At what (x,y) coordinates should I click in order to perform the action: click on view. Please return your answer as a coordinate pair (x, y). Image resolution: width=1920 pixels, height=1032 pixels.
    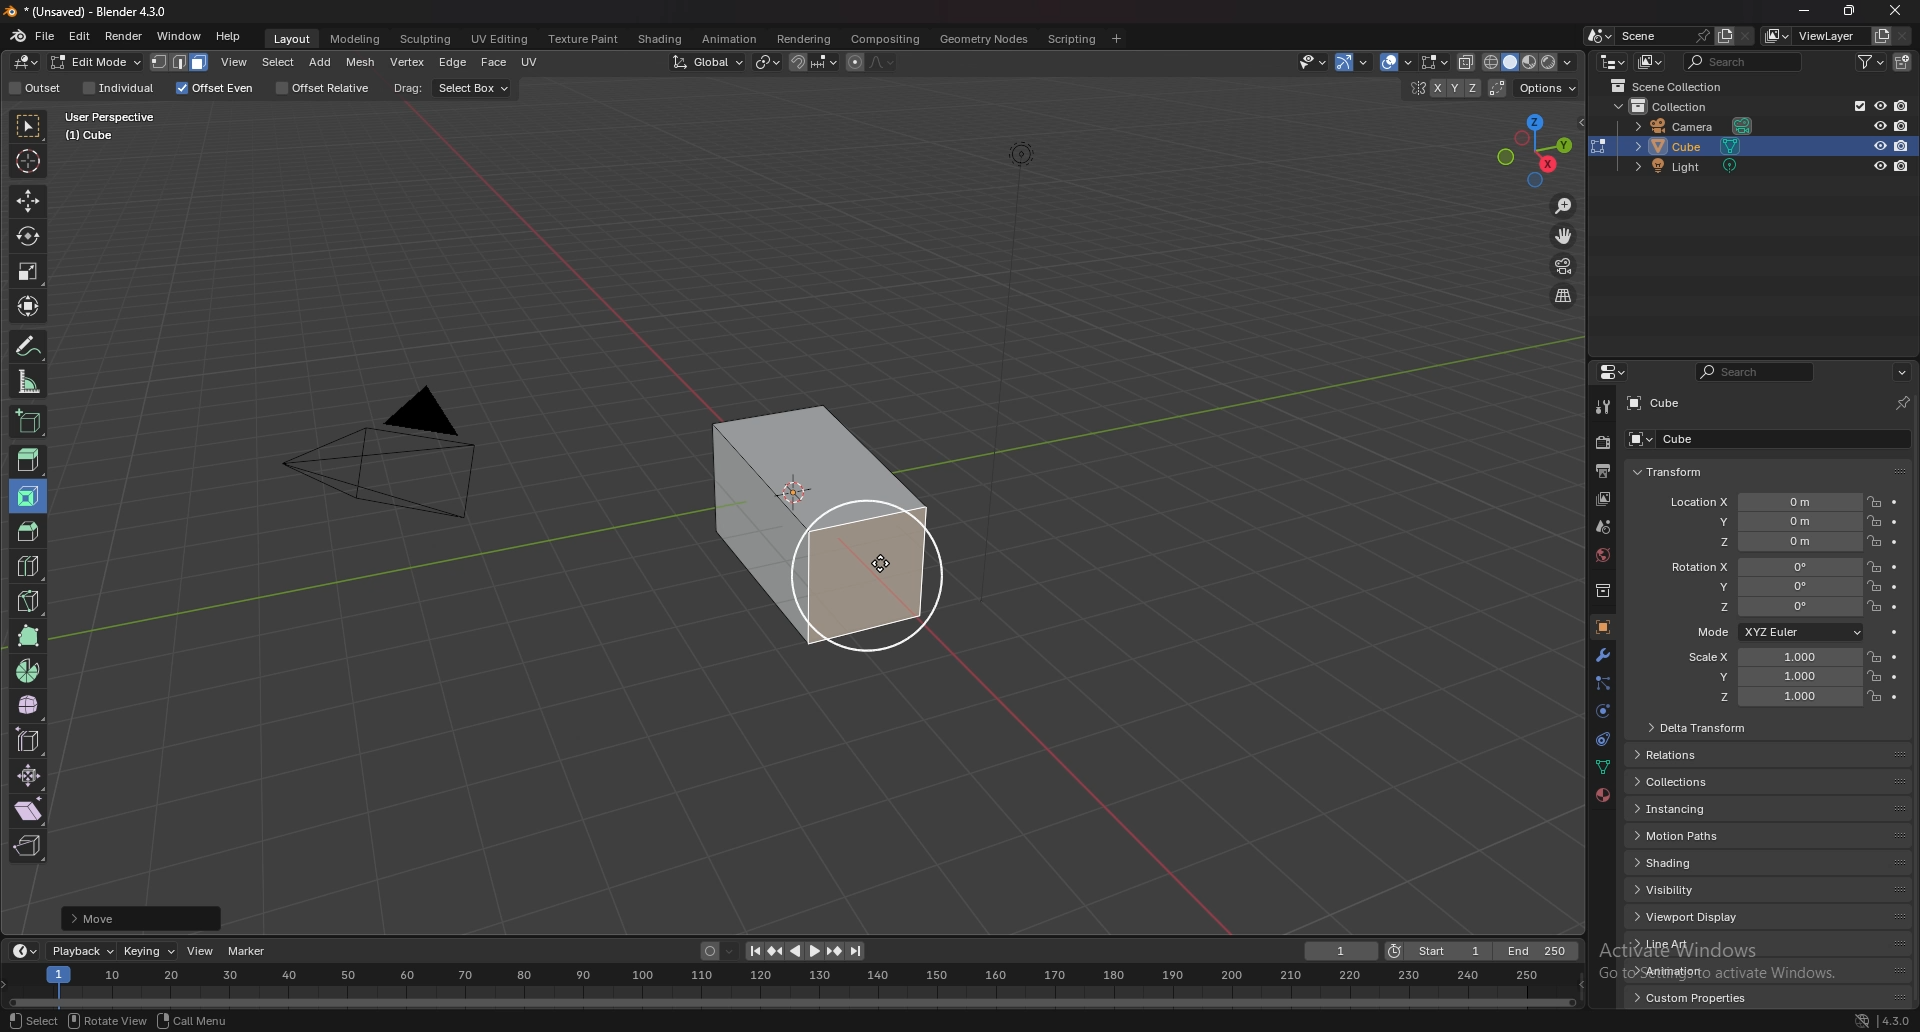
    Looking at the image, I should click on (235, 62).